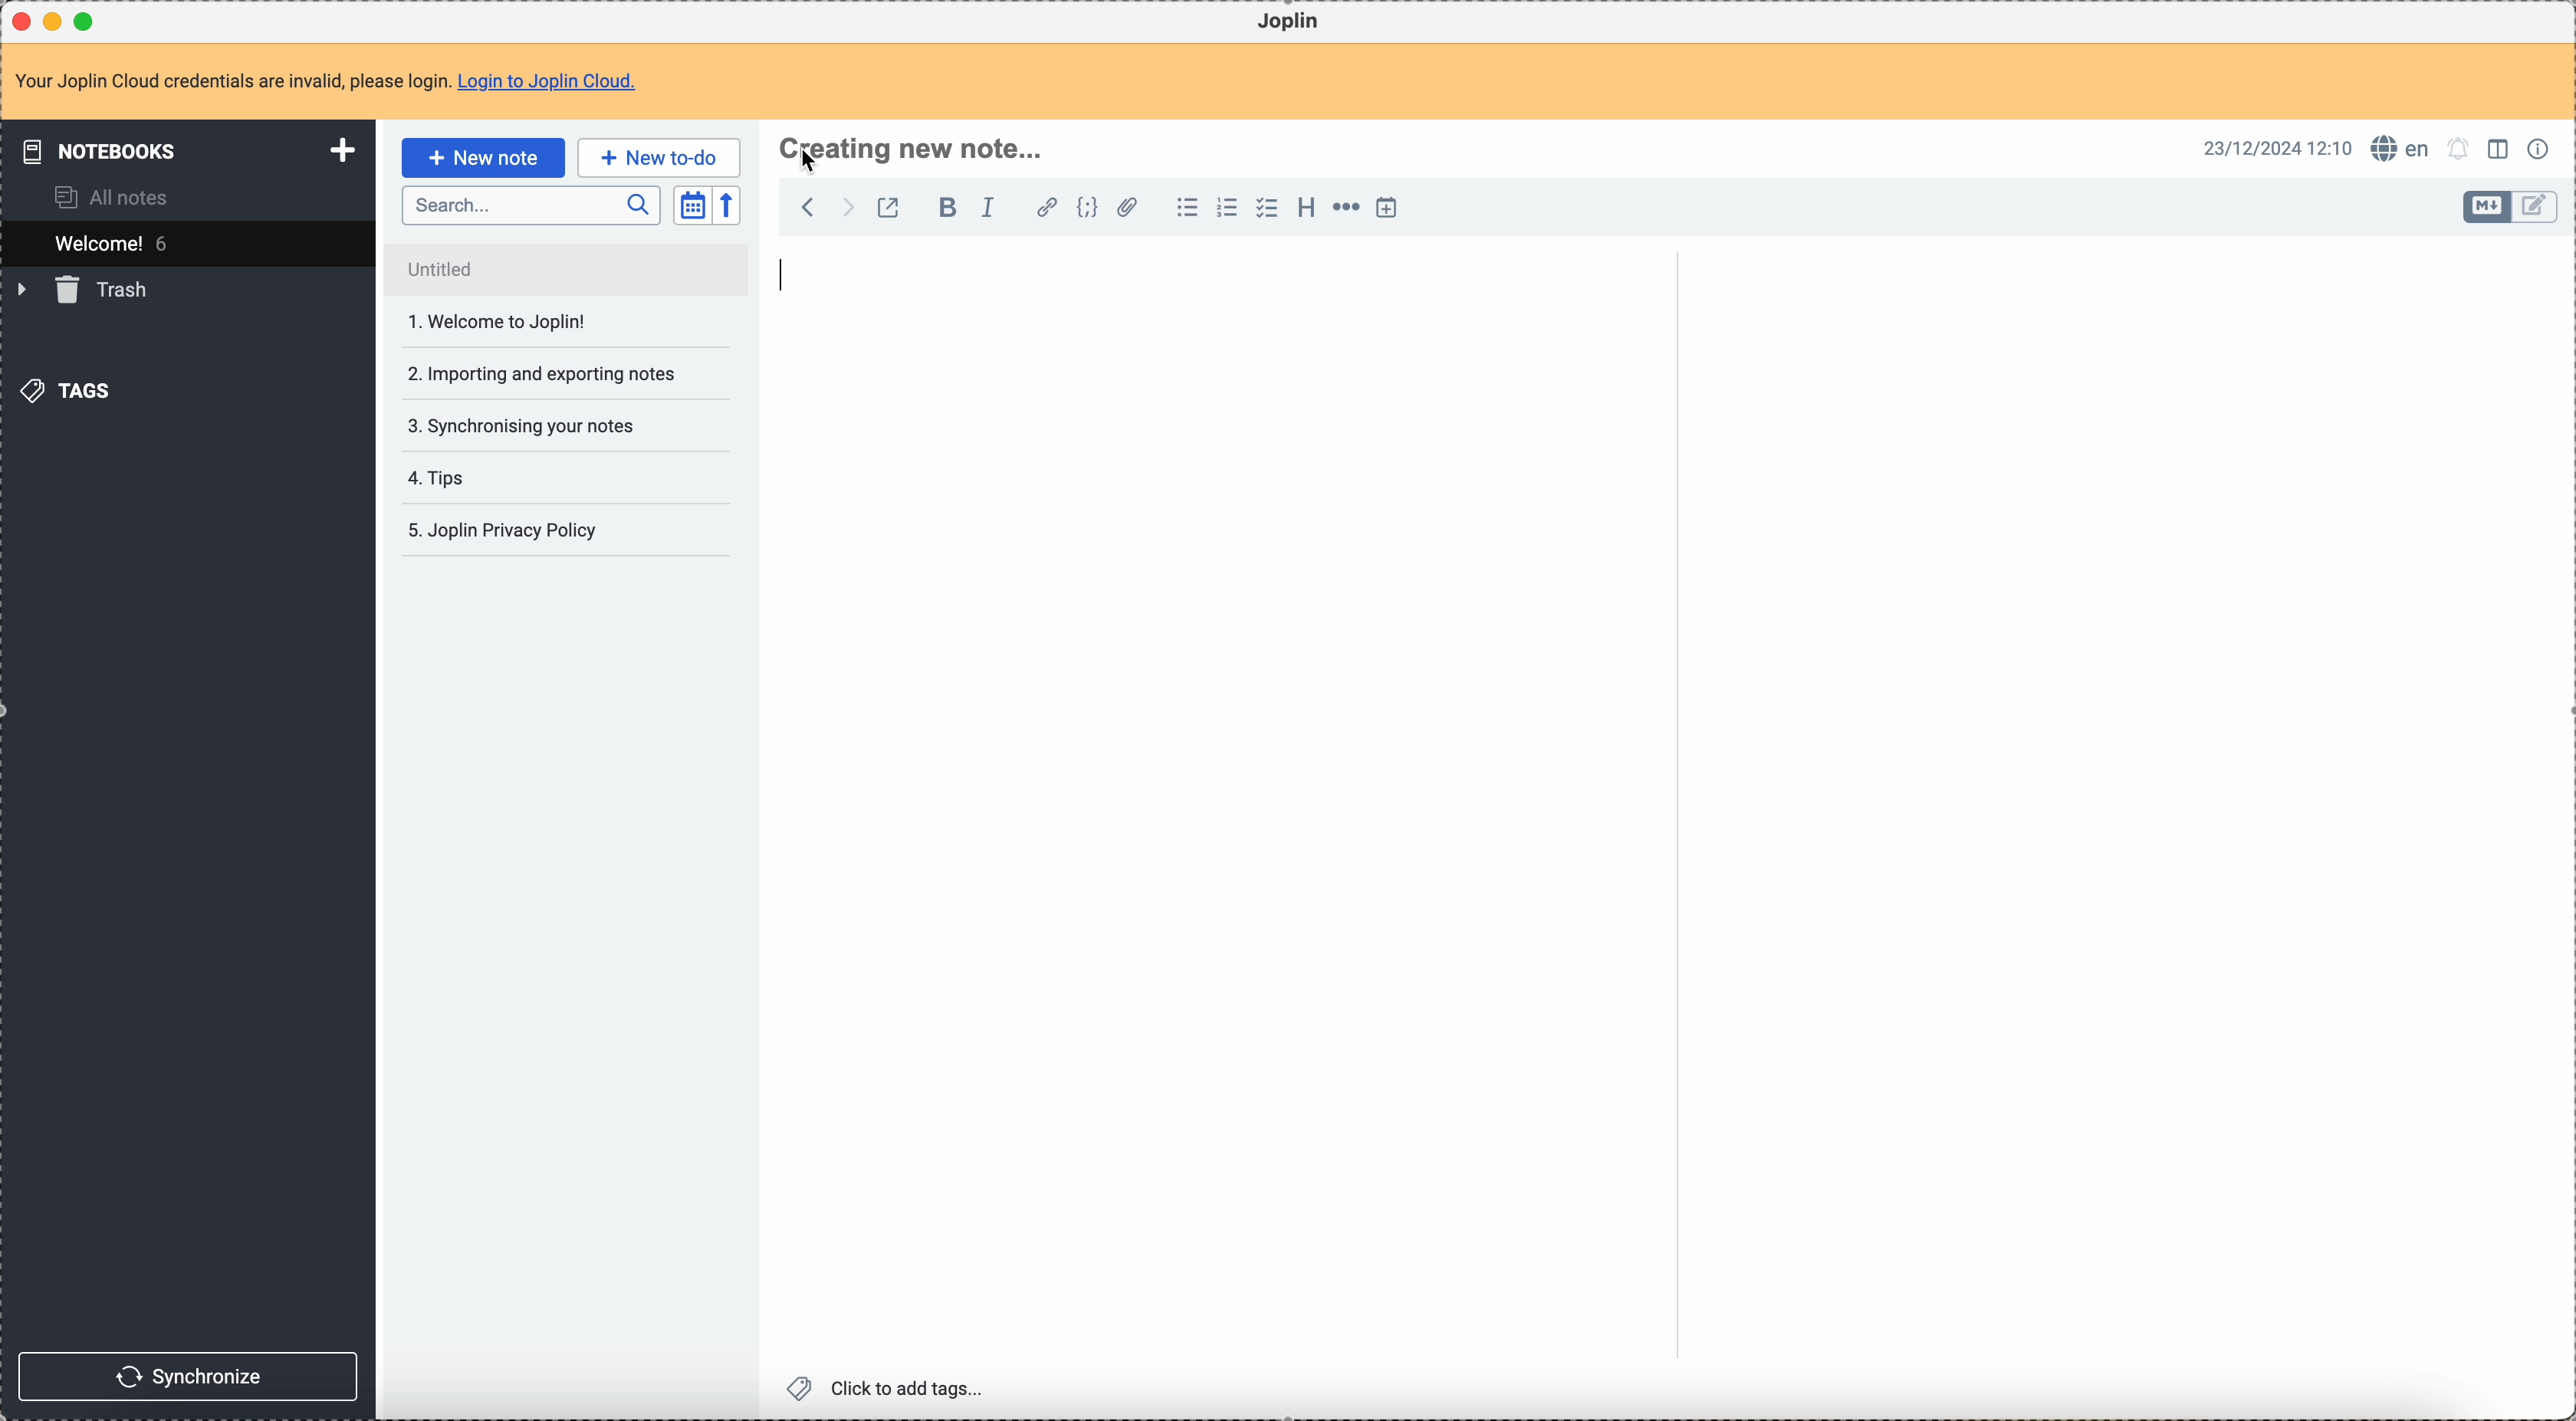  Describe the element at coordinates (86, 20) in the screenshot. I see `maximize` at that location.